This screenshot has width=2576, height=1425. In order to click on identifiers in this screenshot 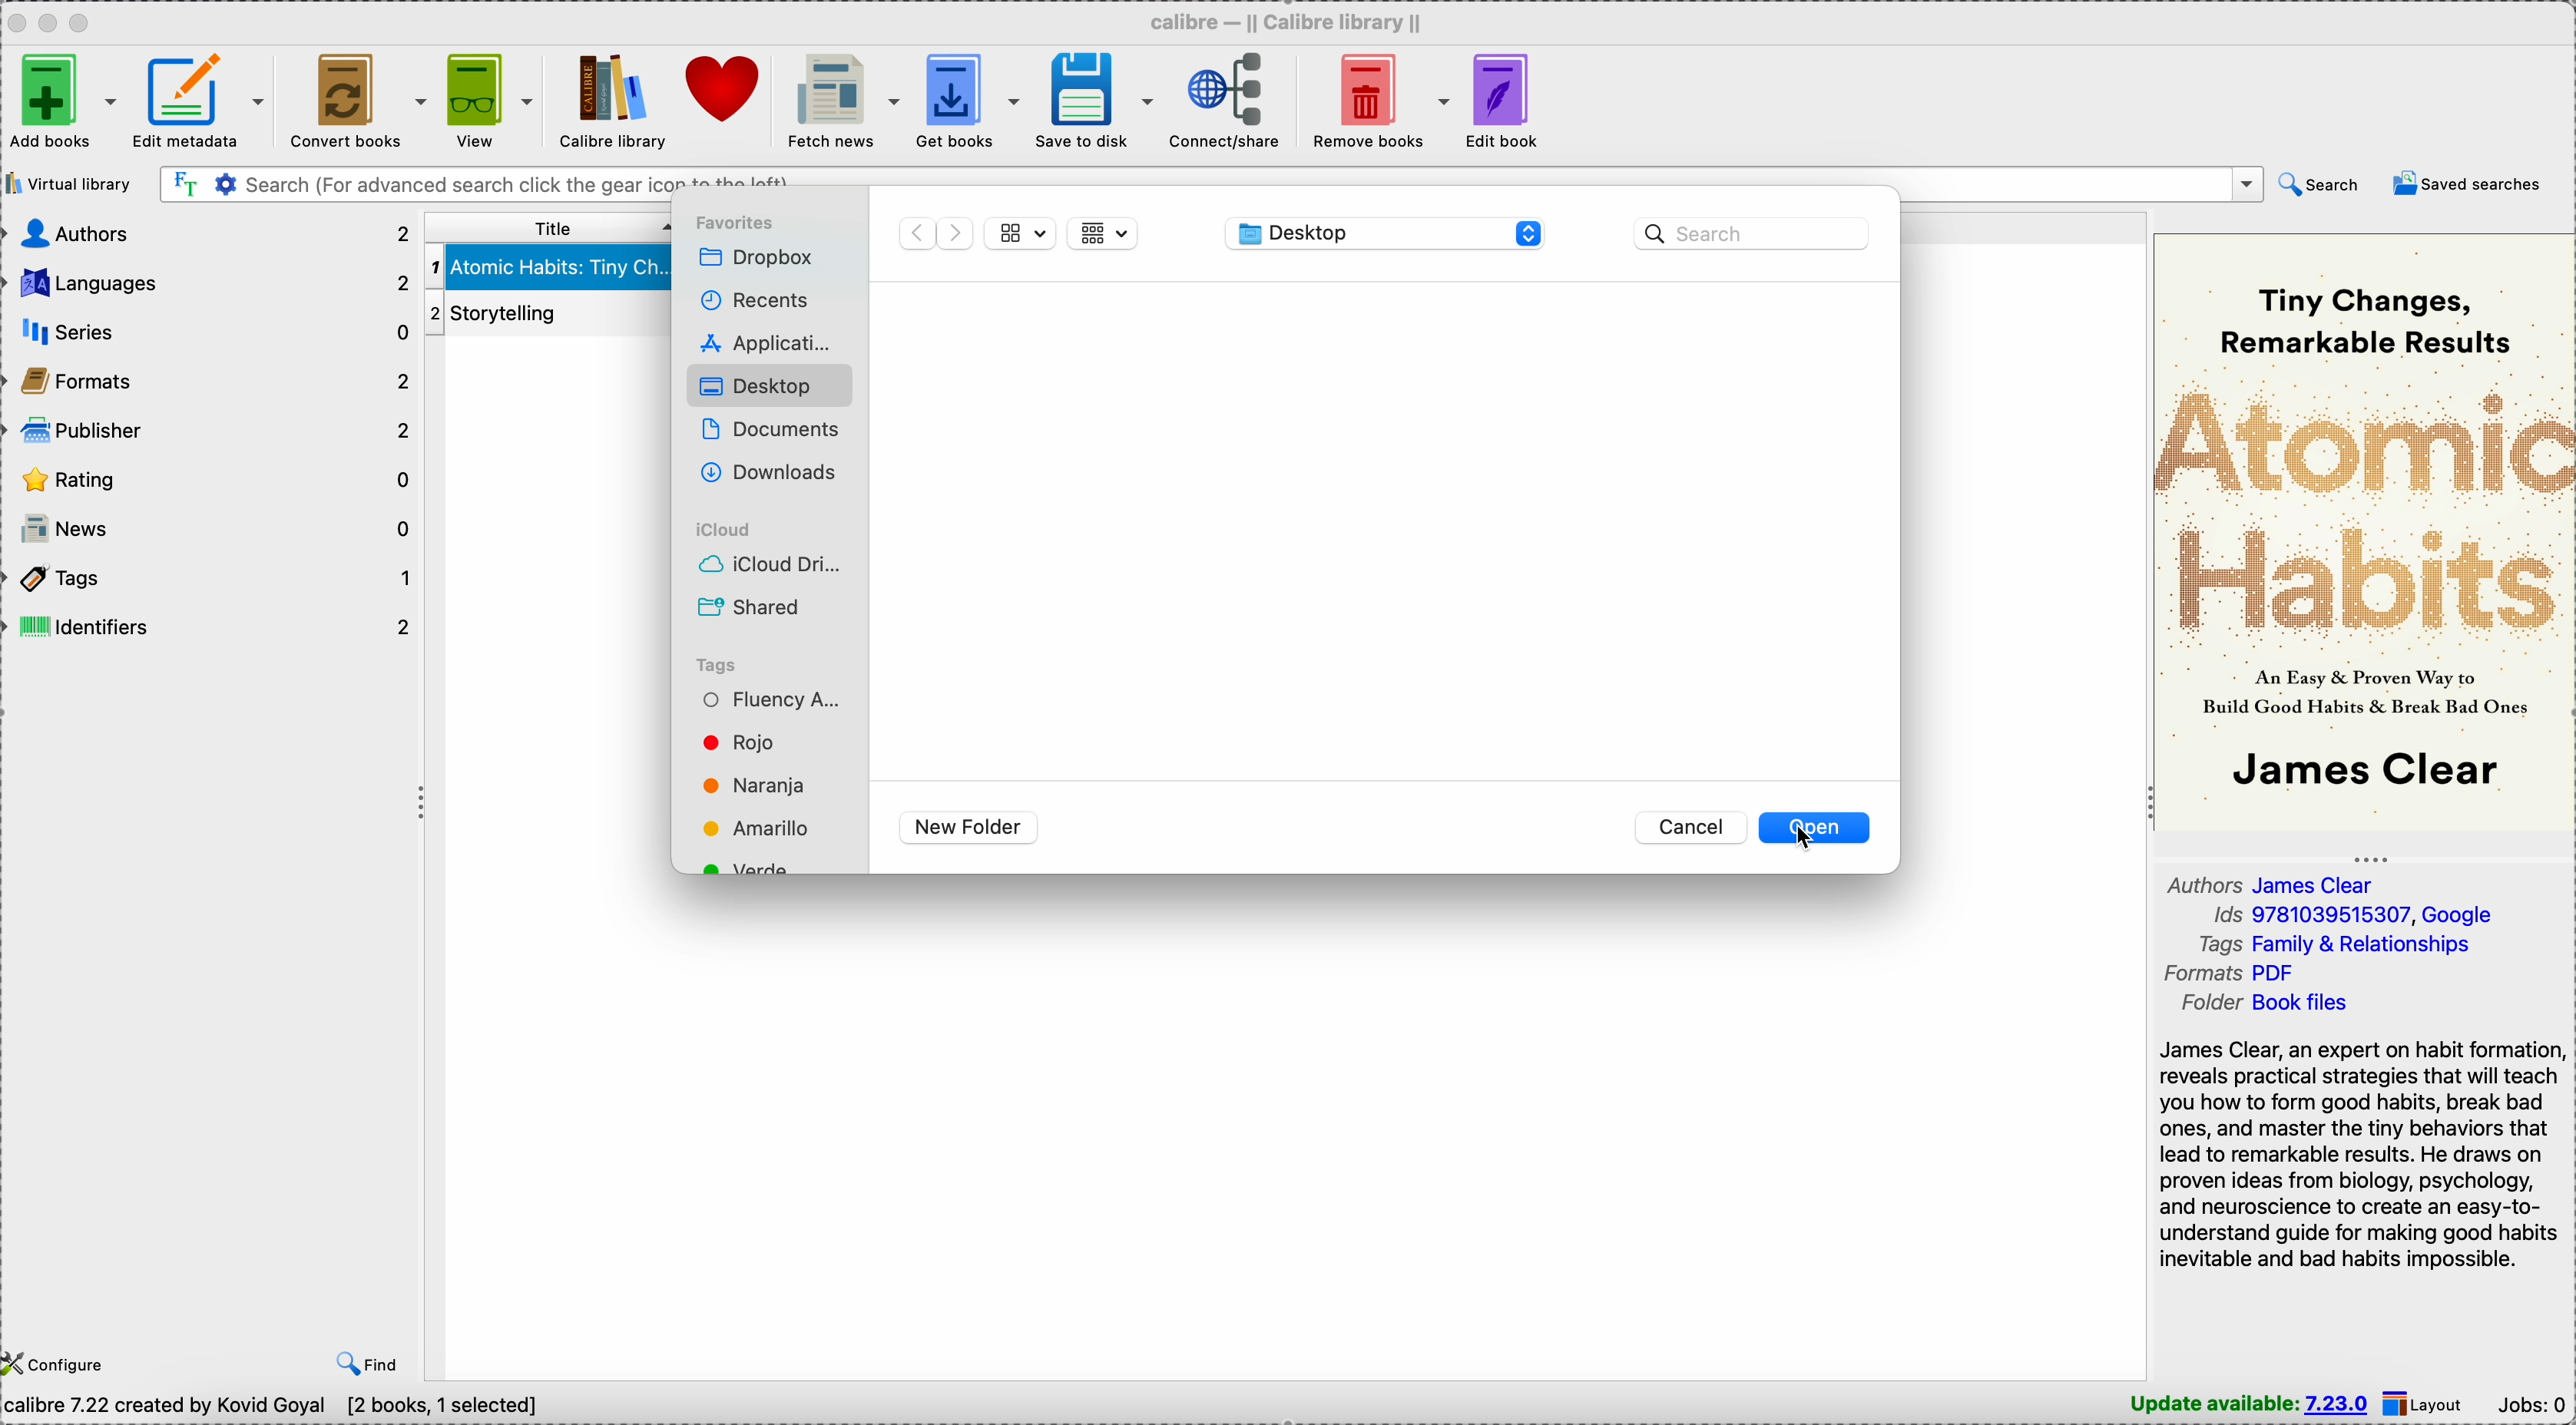, I will do `click(213, 627)`.